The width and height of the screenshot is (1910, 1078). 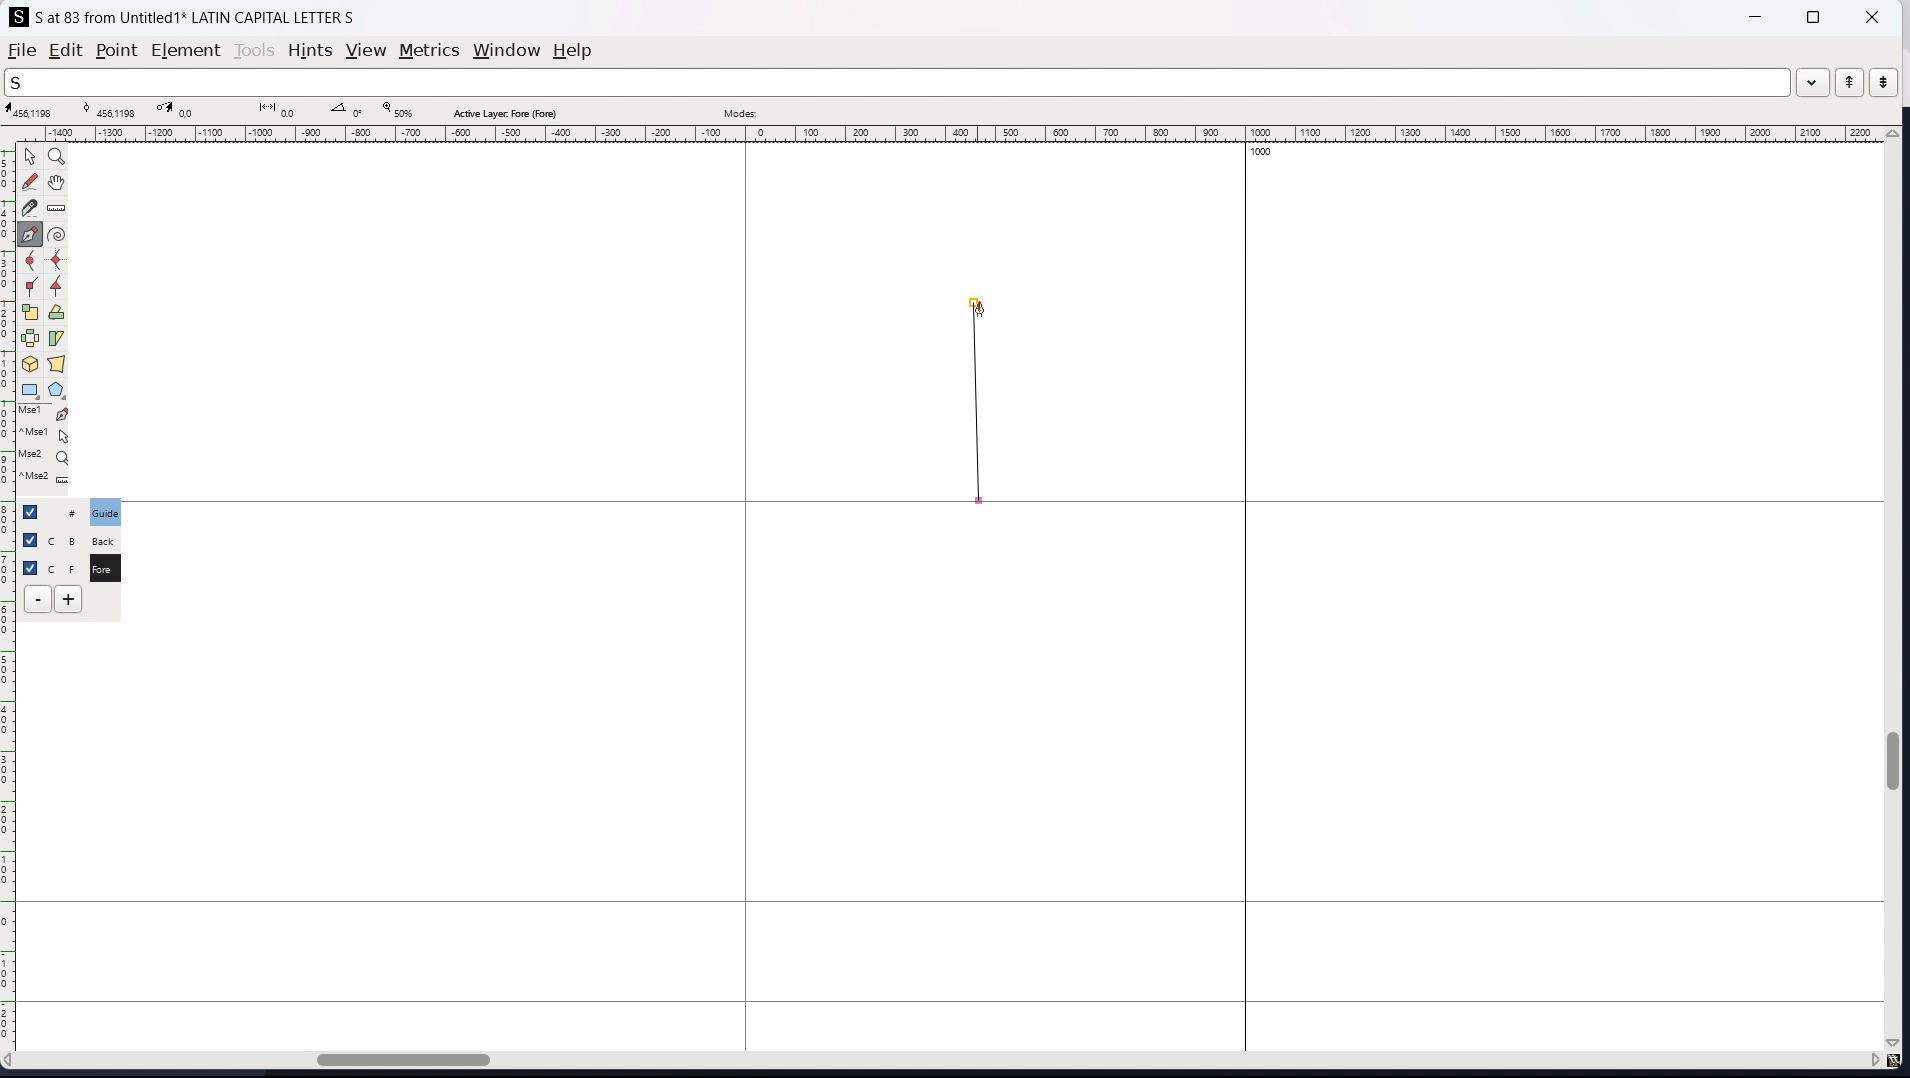 What do you see at coordinates (740, 111) in the screenshot?
I see `modes` at bounding box center [740, 111].